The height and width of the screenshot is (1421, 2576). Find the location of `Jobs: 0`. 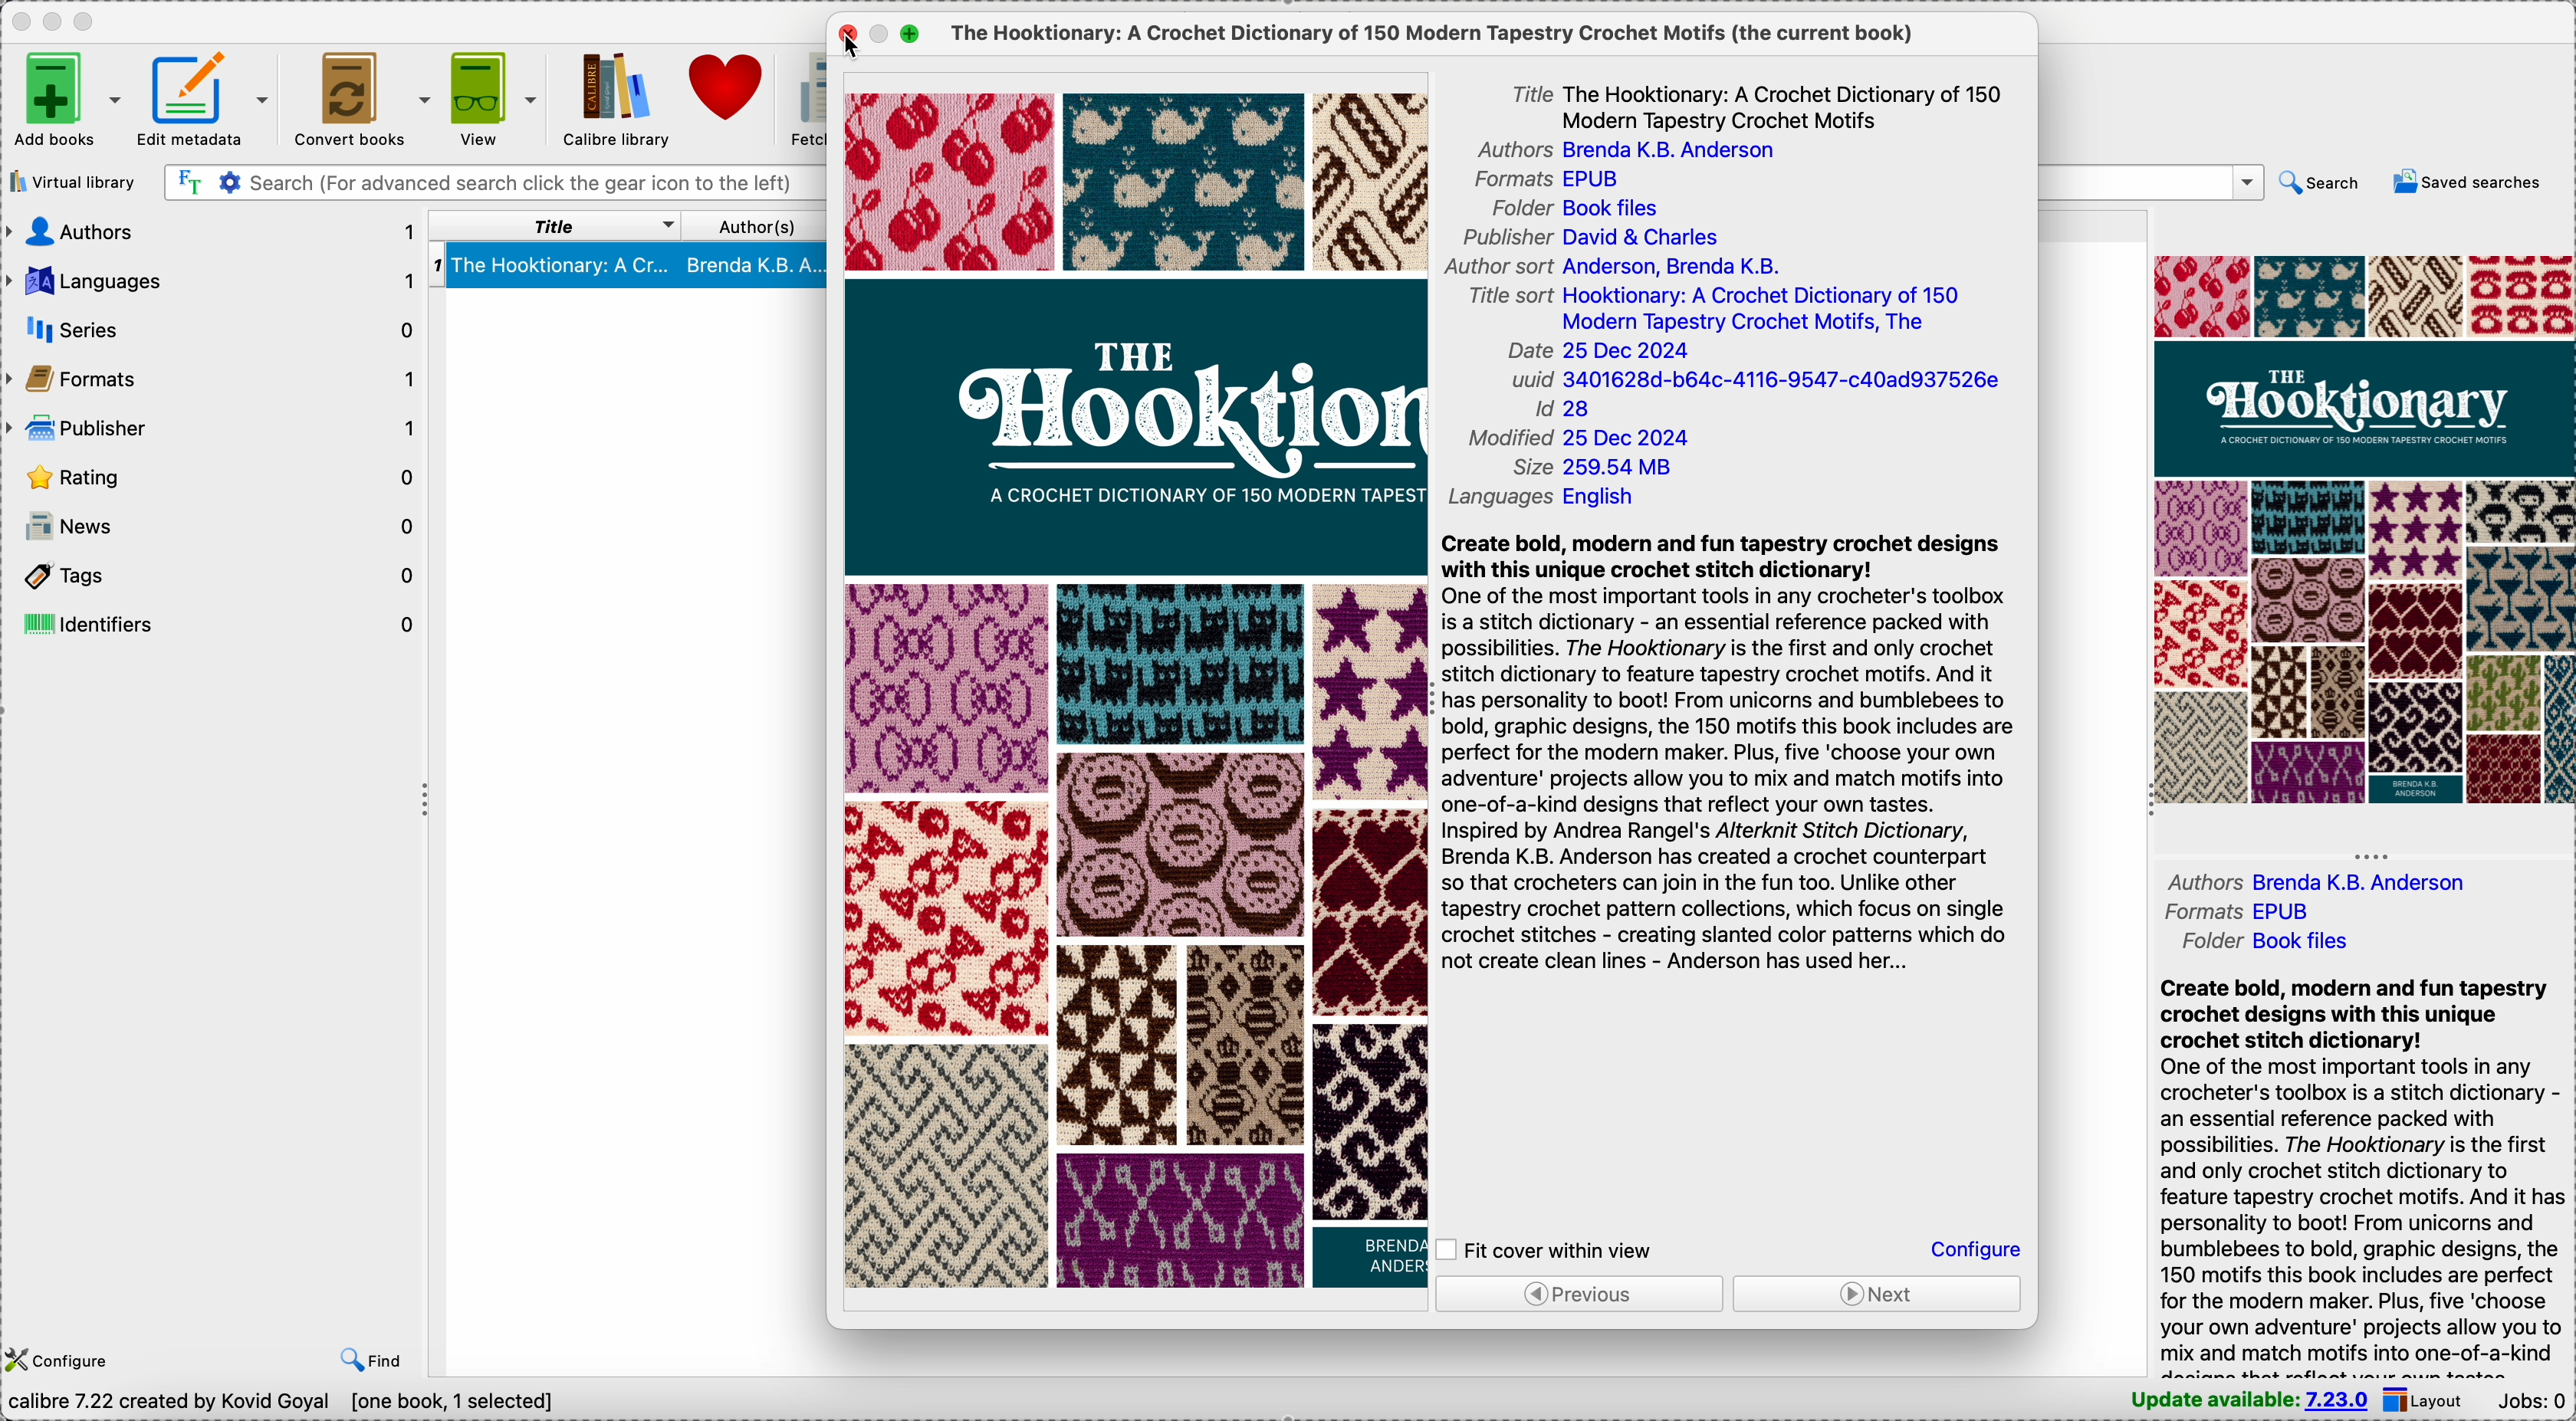

Jobs: 0 is located at coordinates (2533, 1402).